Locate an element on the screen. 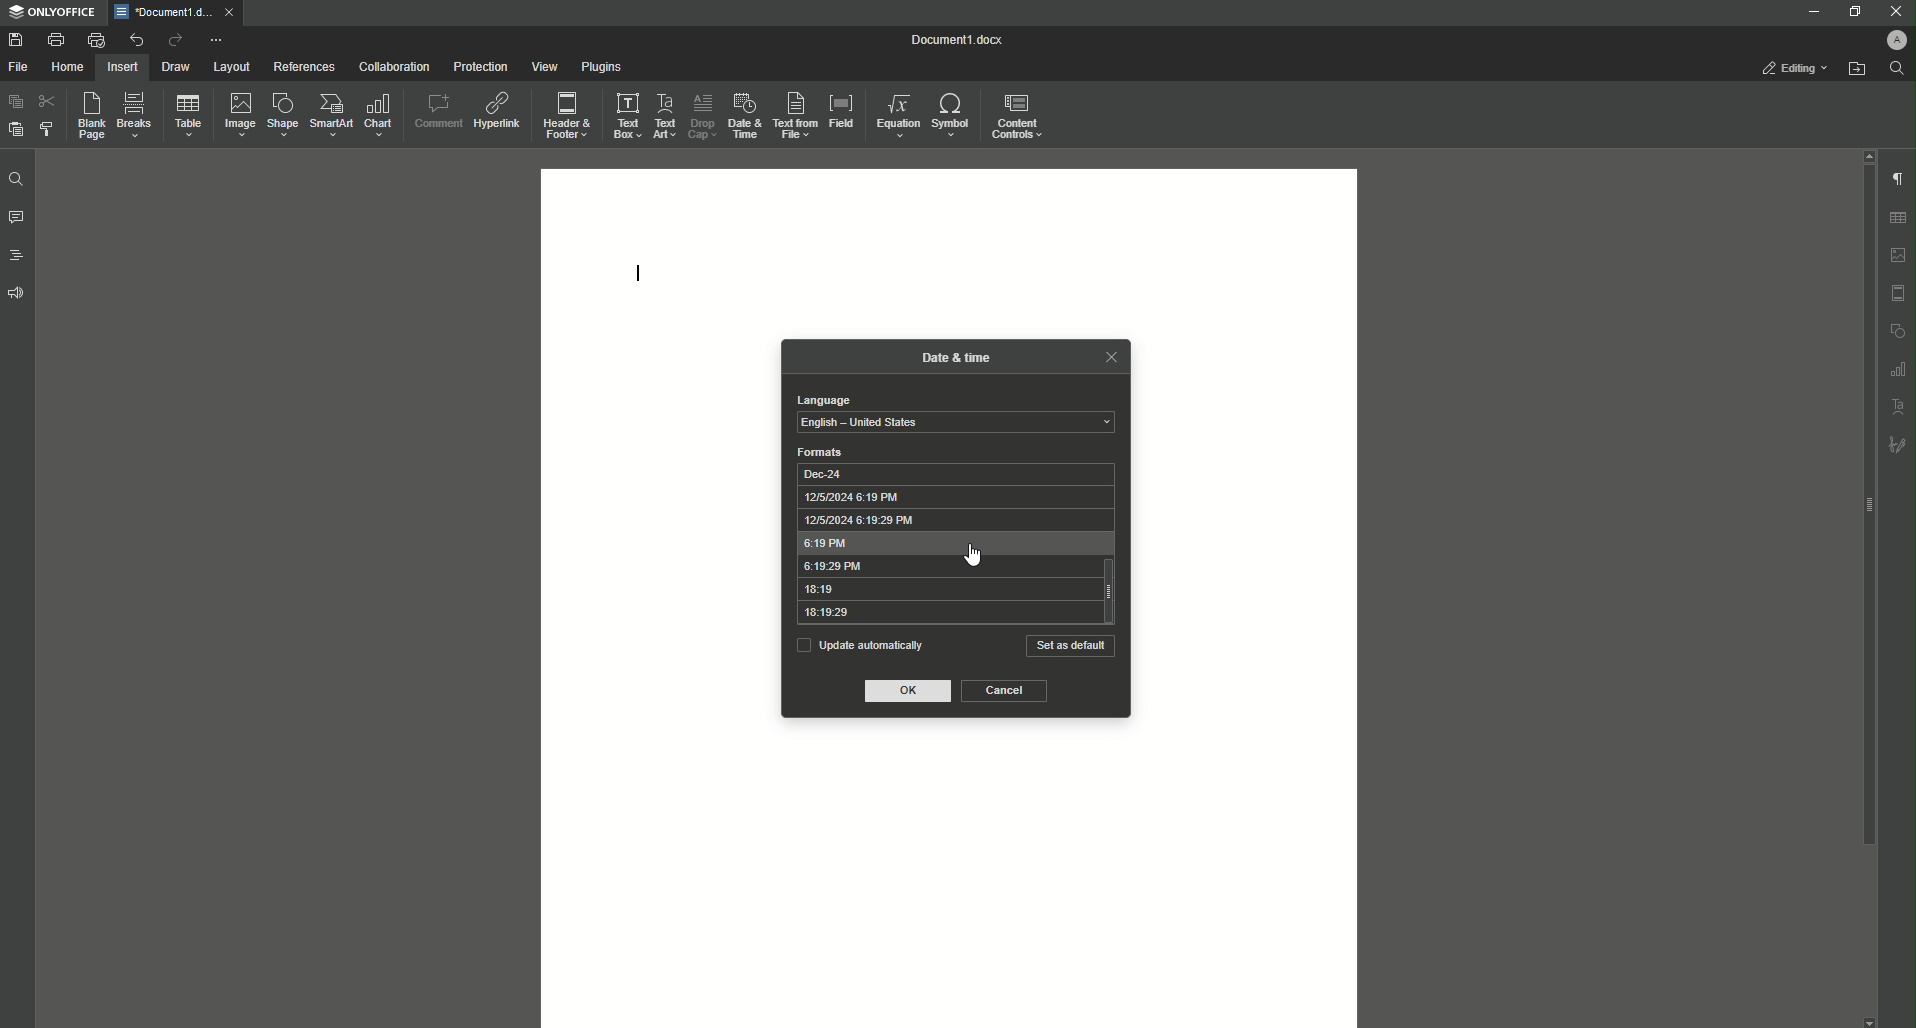  18:19:29 is located at coordinates (944, 614).